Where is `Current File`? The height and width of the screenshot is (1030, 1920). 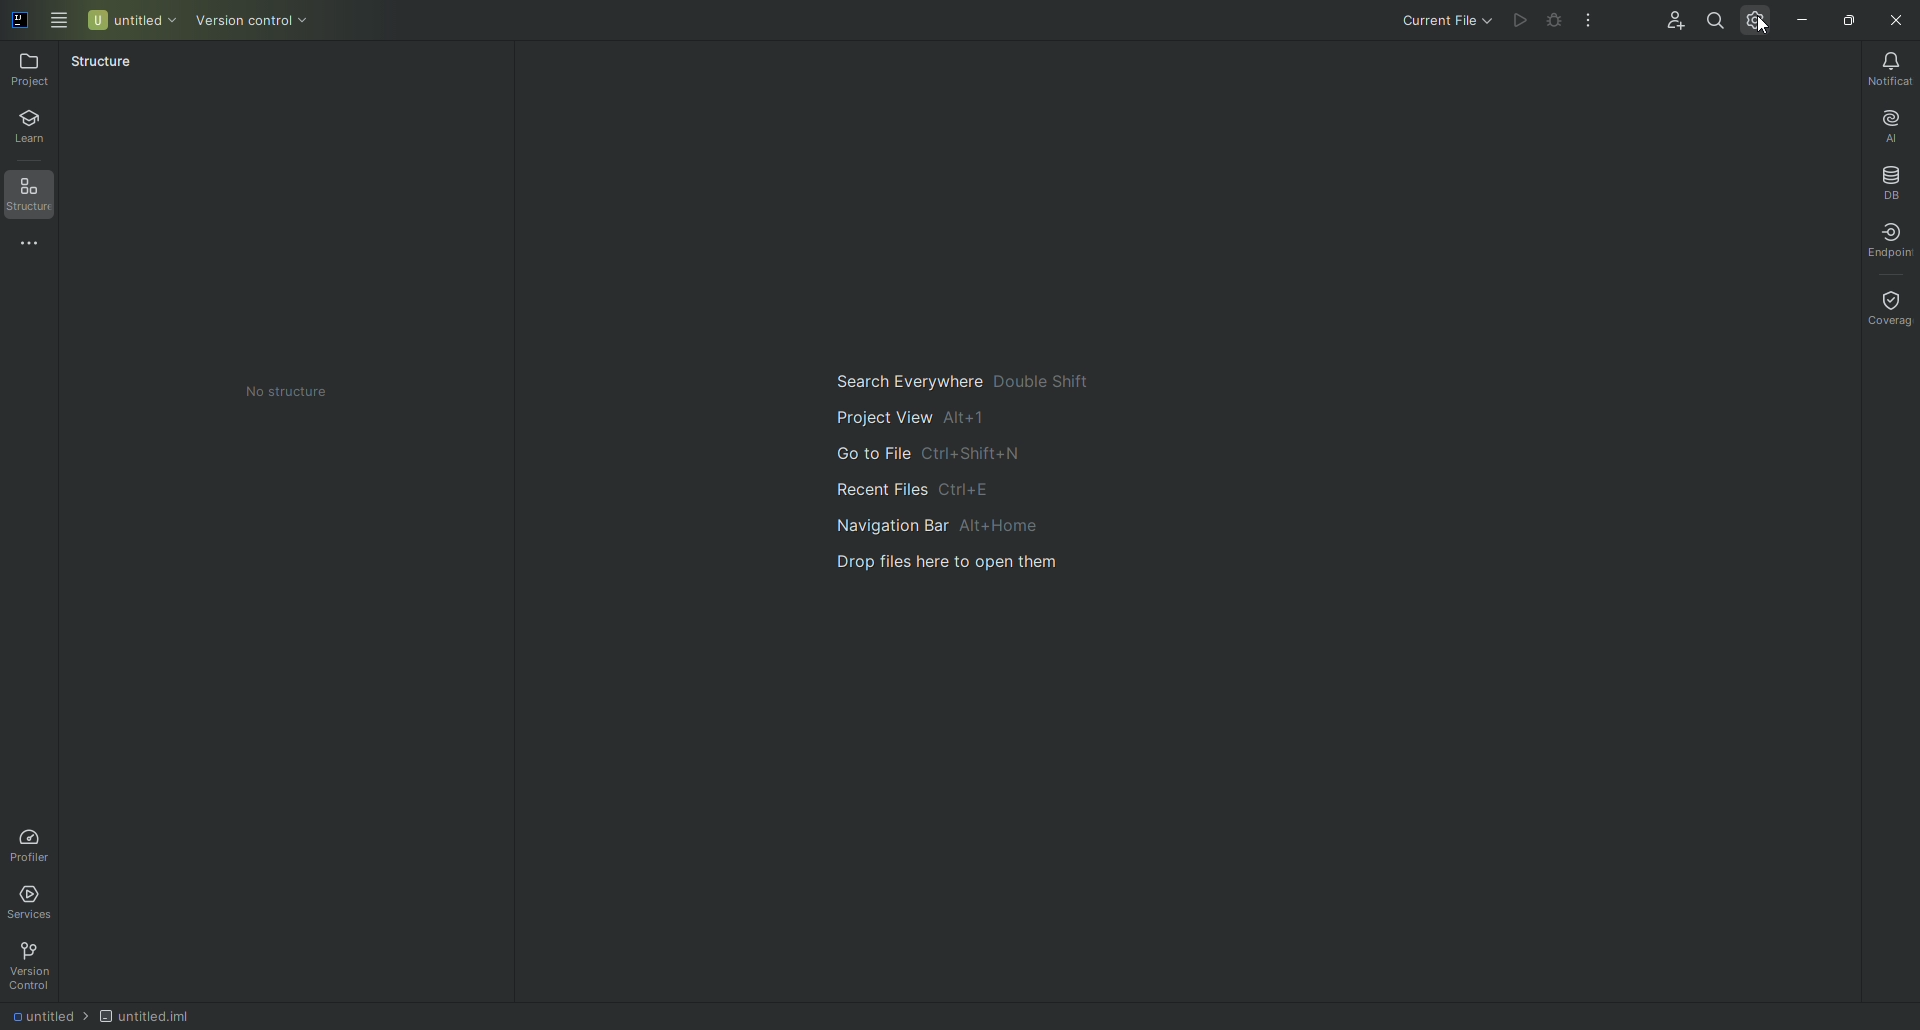 Current File is located at coordinates (1440, 22).